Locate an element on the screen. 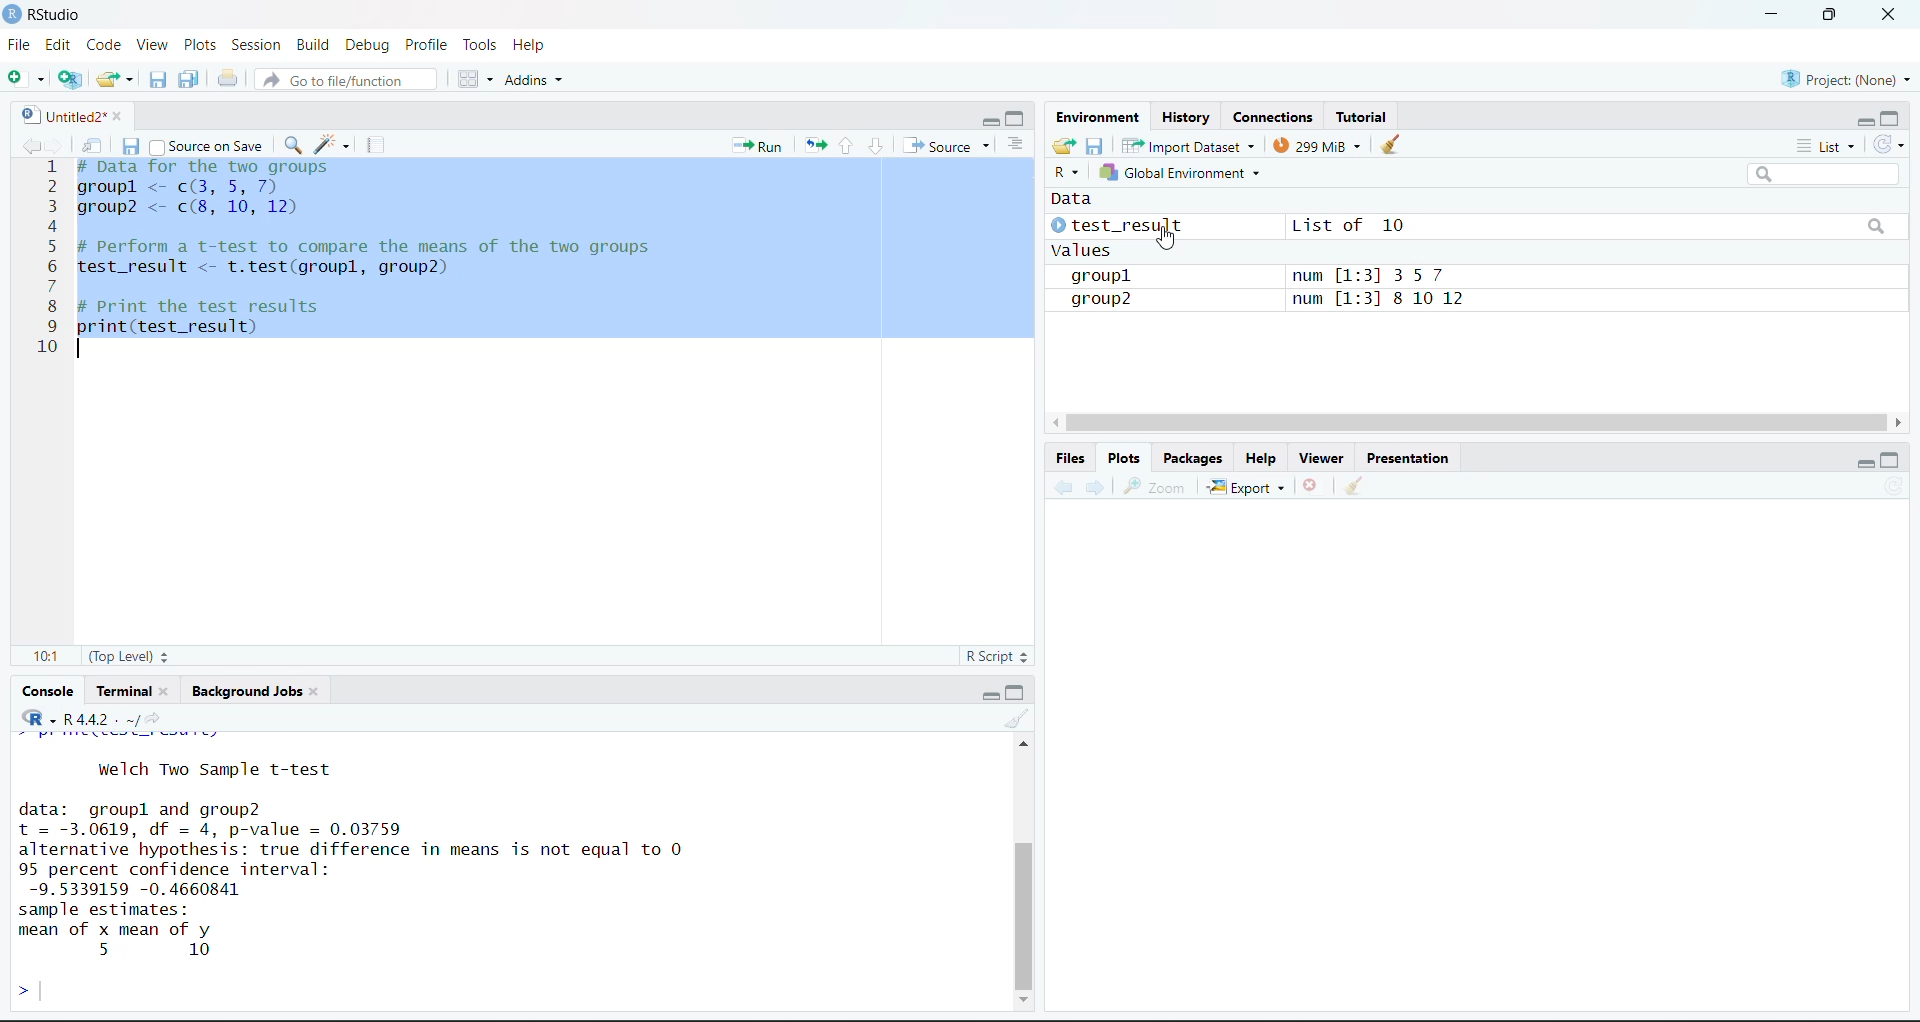 The height and width of the screenshot is (1022, 1920). search is located at coordinates (1879, 226).